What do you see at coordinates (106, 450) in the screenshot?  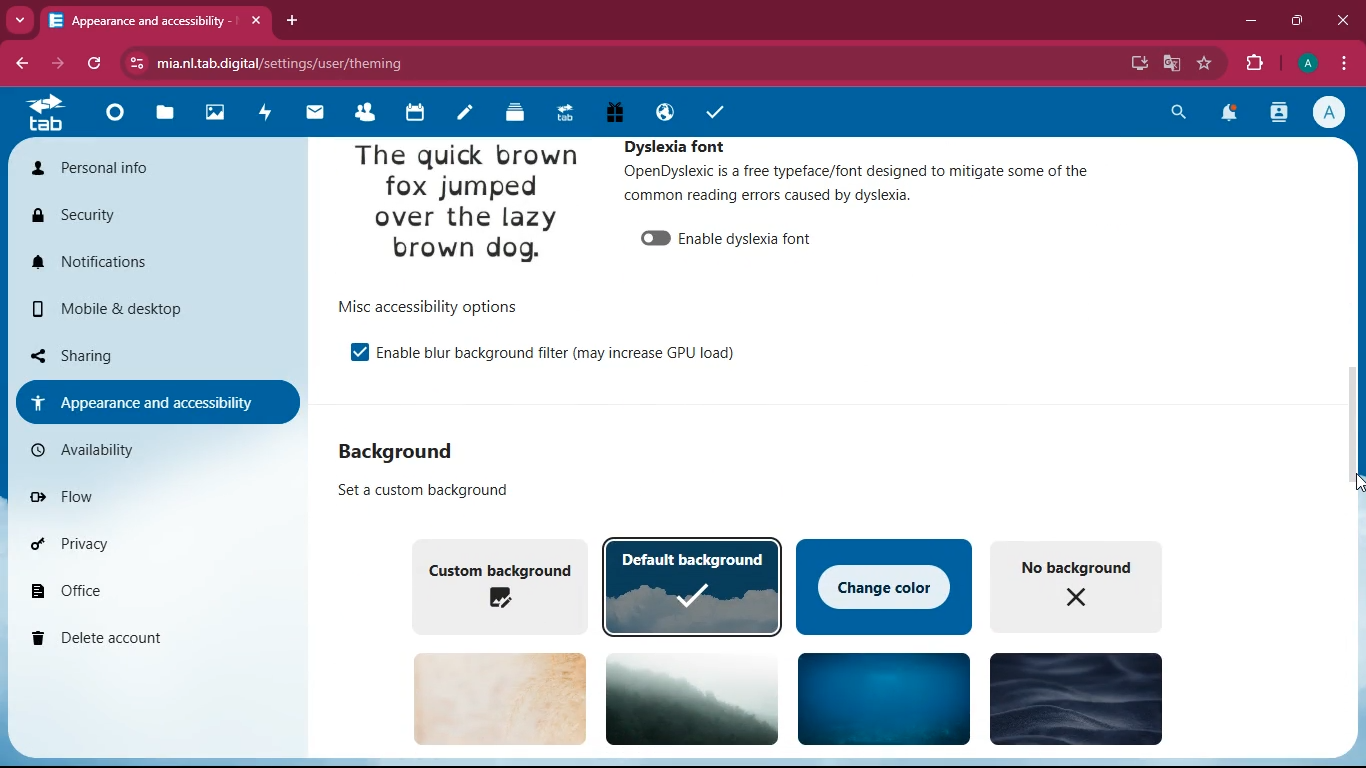 I see `availability` at bounding box center [106, 450].